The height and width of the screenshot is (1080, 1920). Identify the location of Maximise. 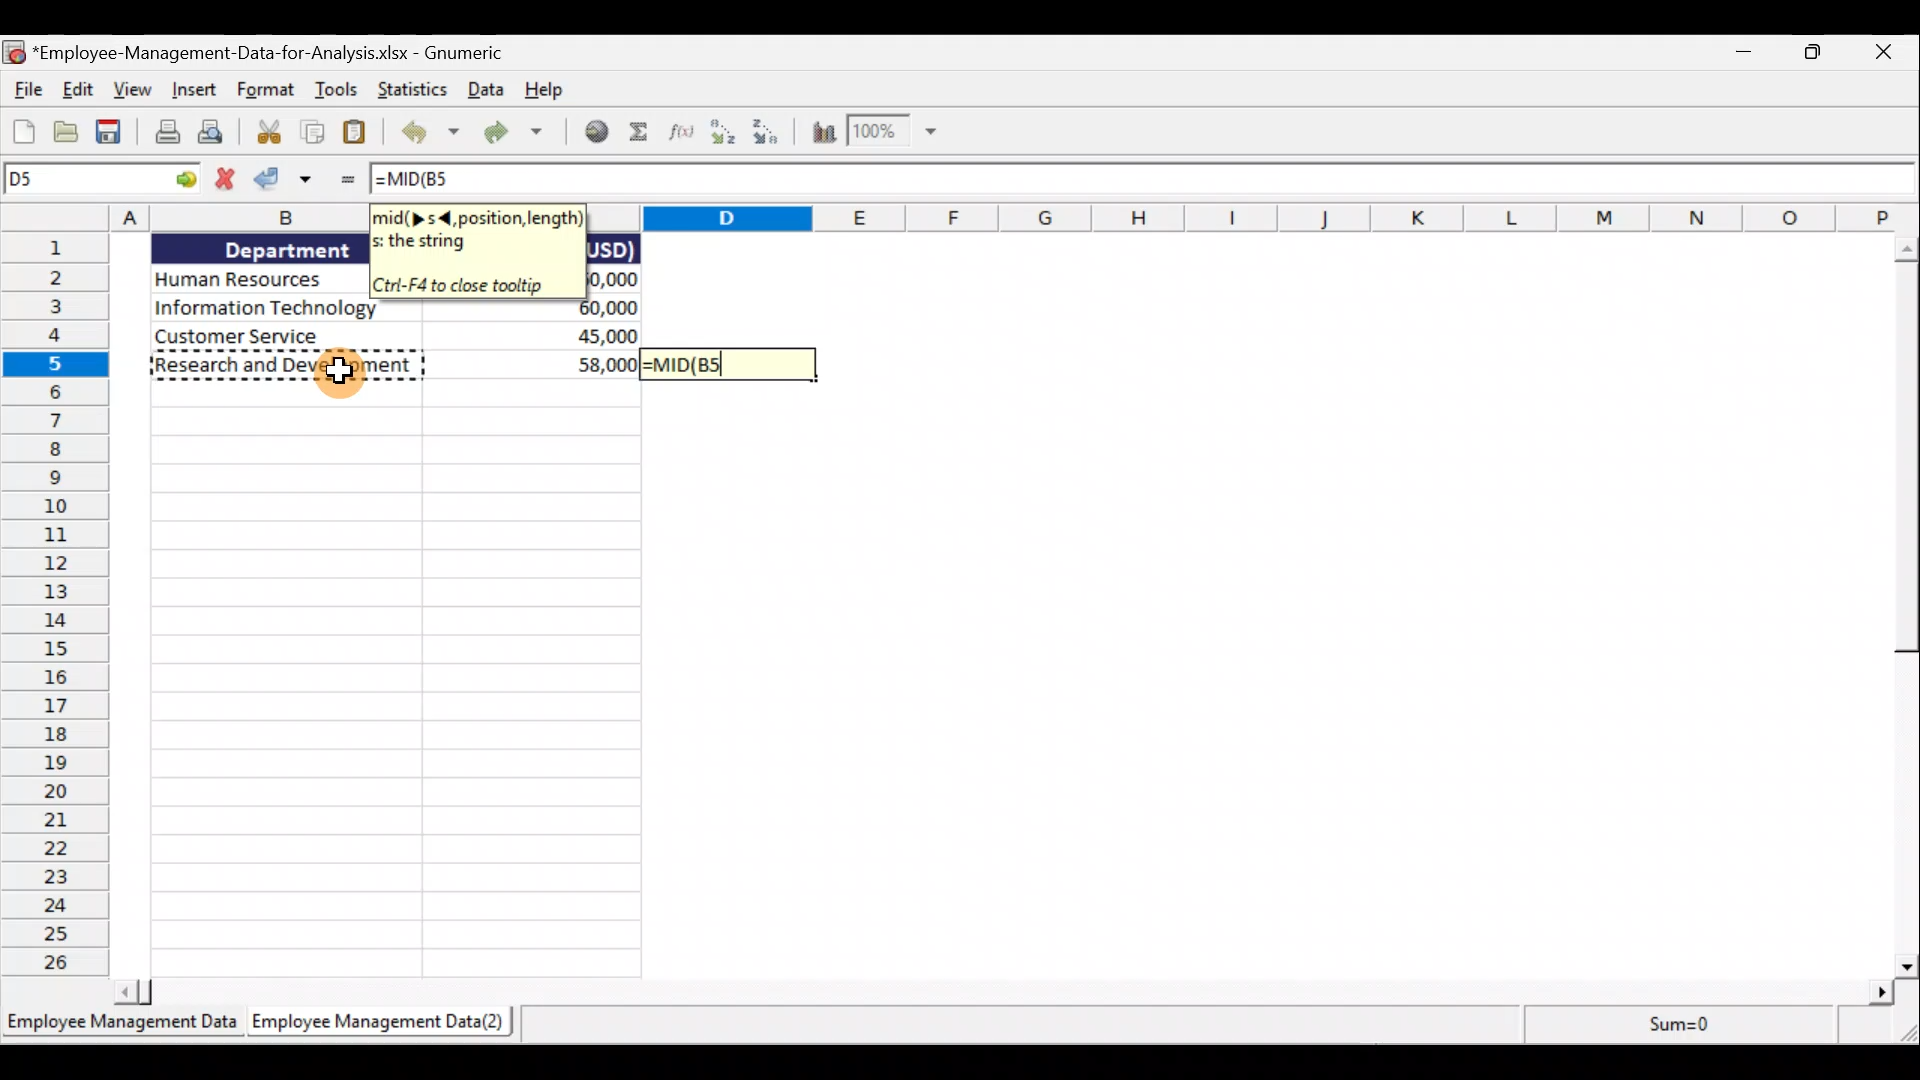
(1821, 55).